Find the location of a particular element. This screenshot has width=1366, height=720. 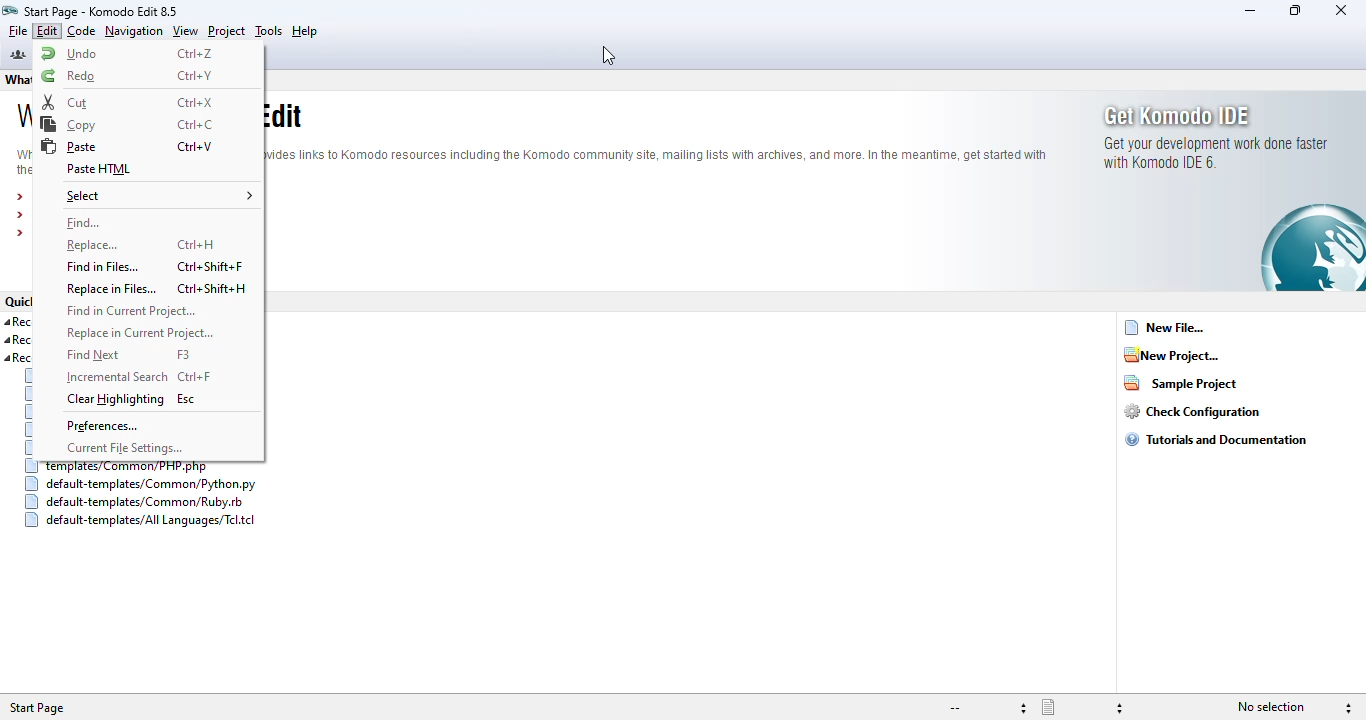

edit is located at coordinates (46, 31).